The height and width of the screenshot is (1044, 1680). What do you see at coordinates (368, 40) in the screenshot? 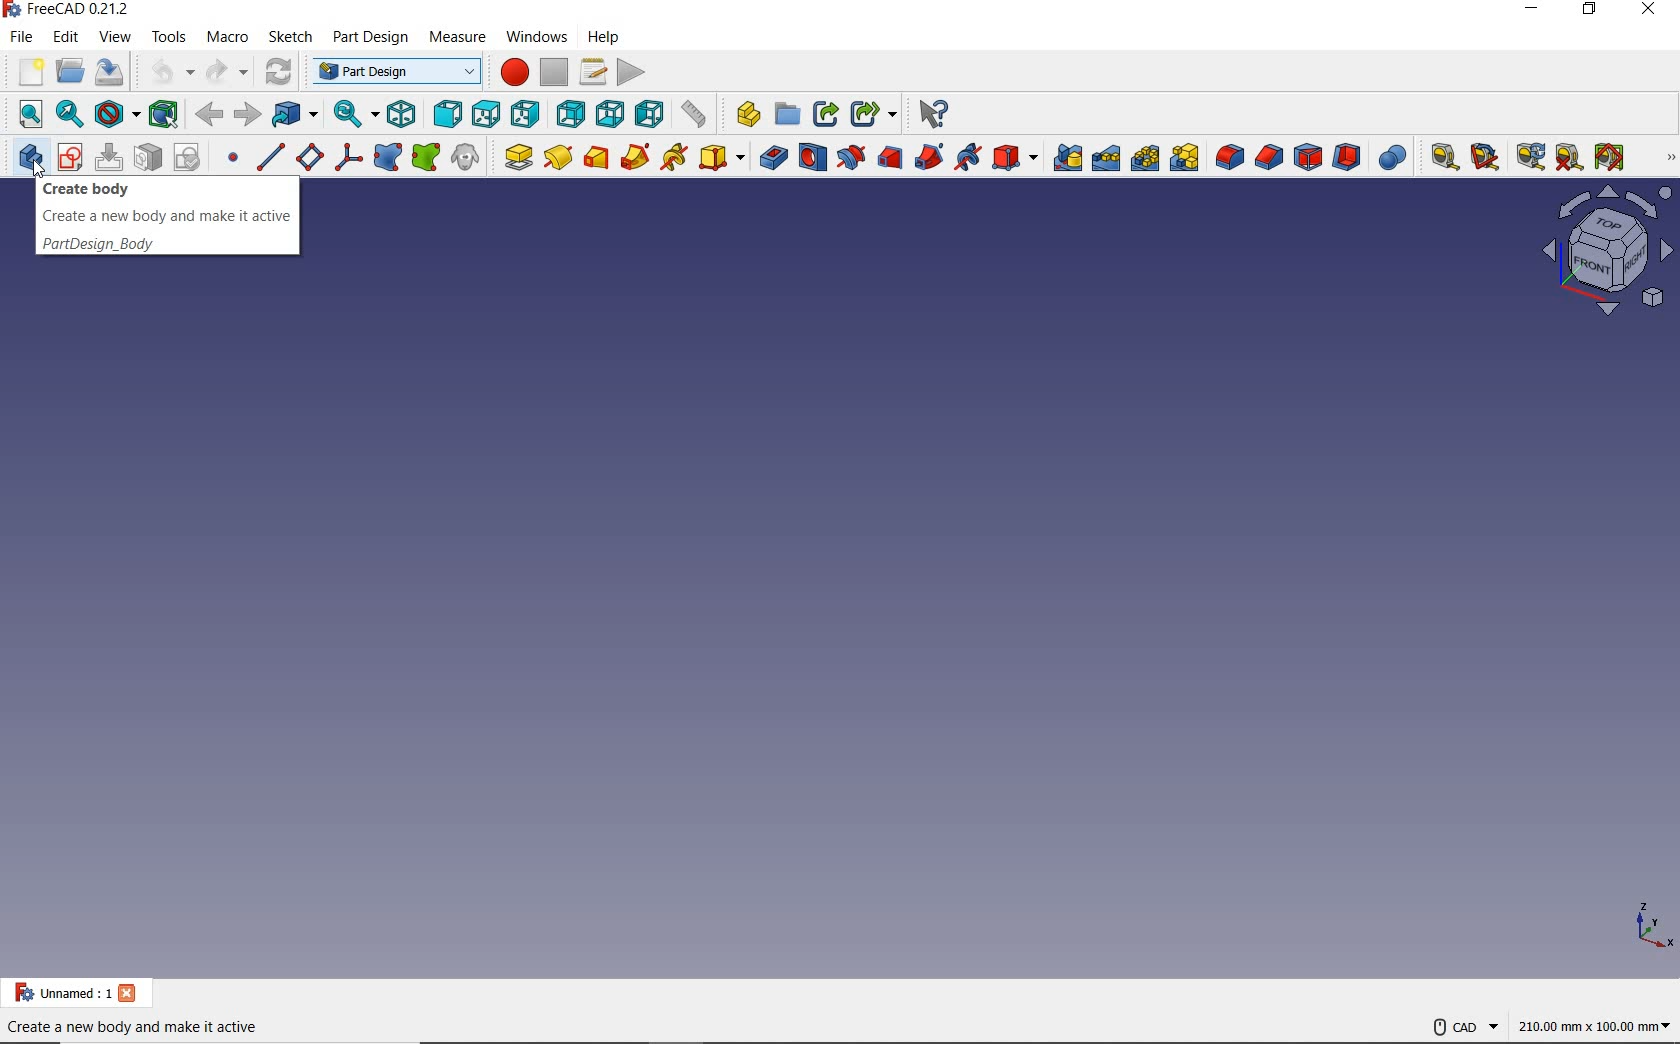
I see `Part design` at bounding box center [368, 40].